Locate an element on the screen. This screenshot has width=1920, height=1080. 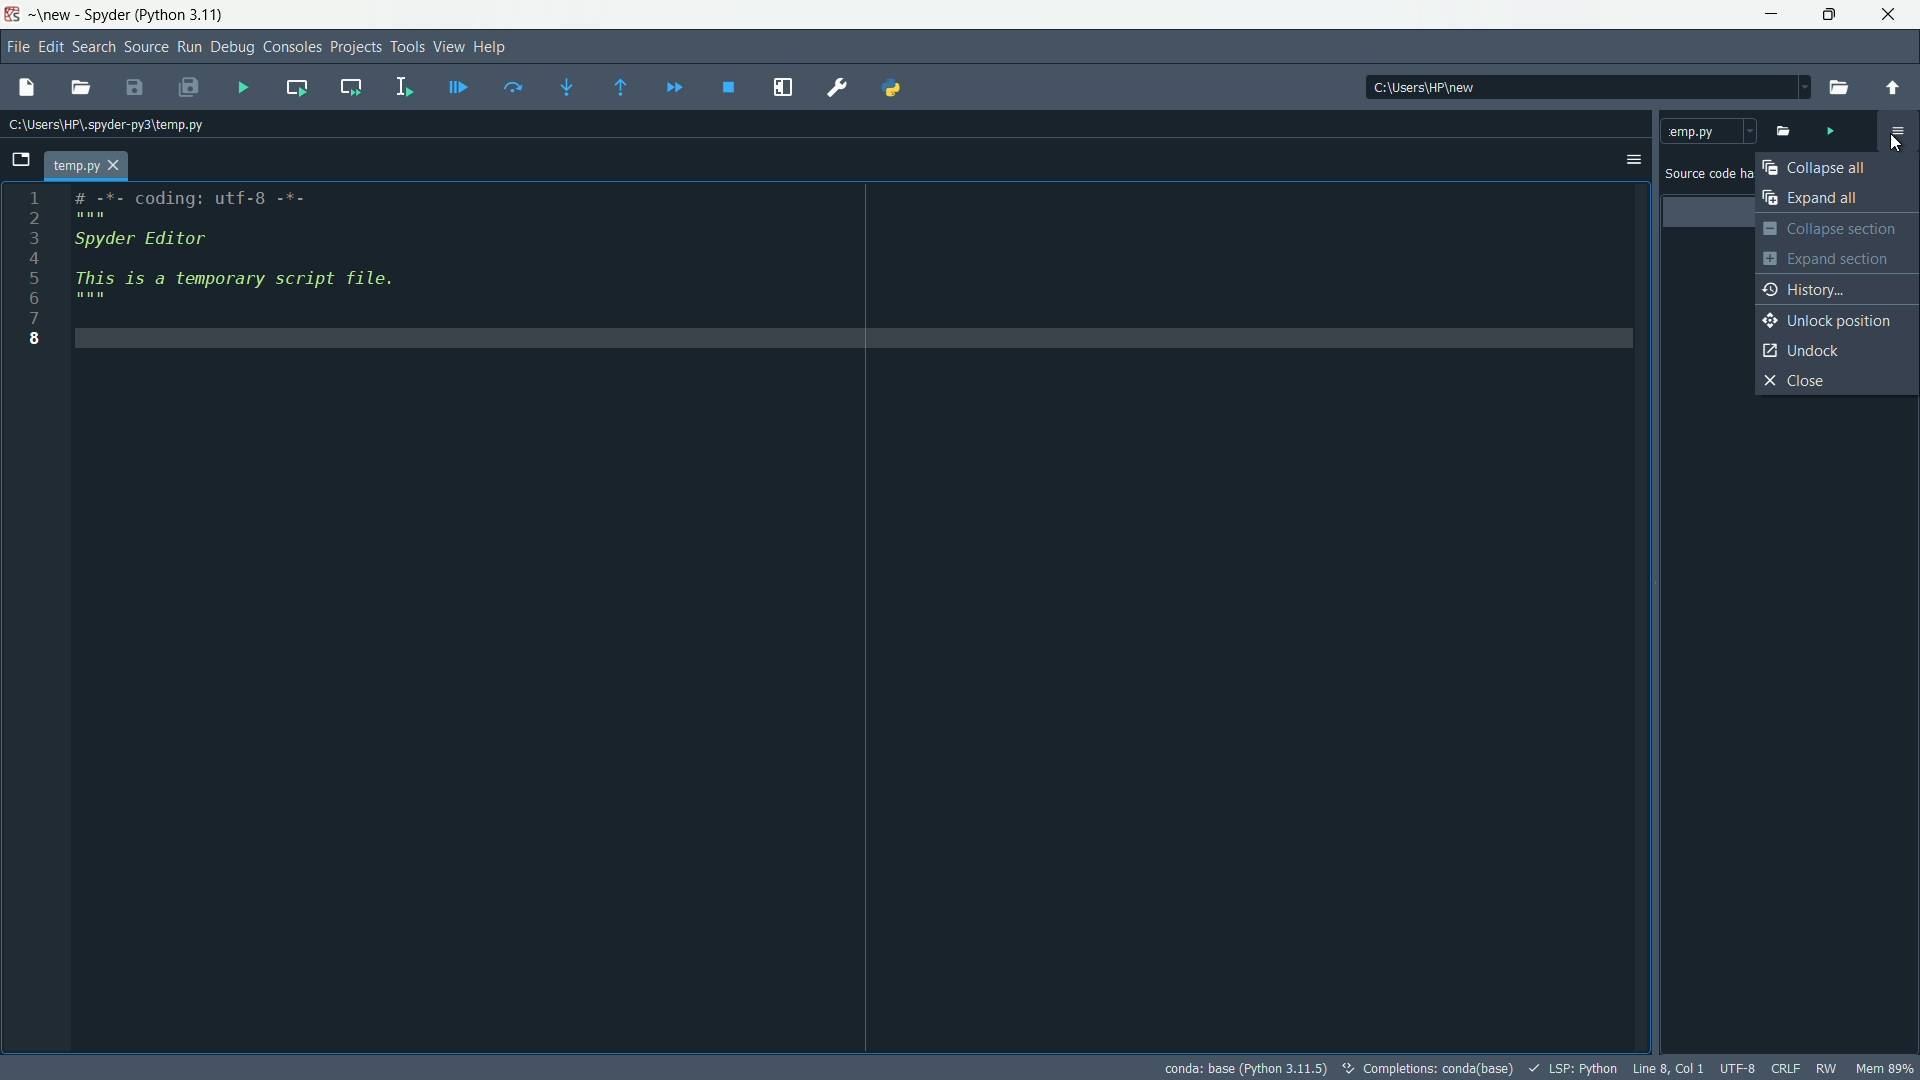
help menu is located at coordinates (494, 46).